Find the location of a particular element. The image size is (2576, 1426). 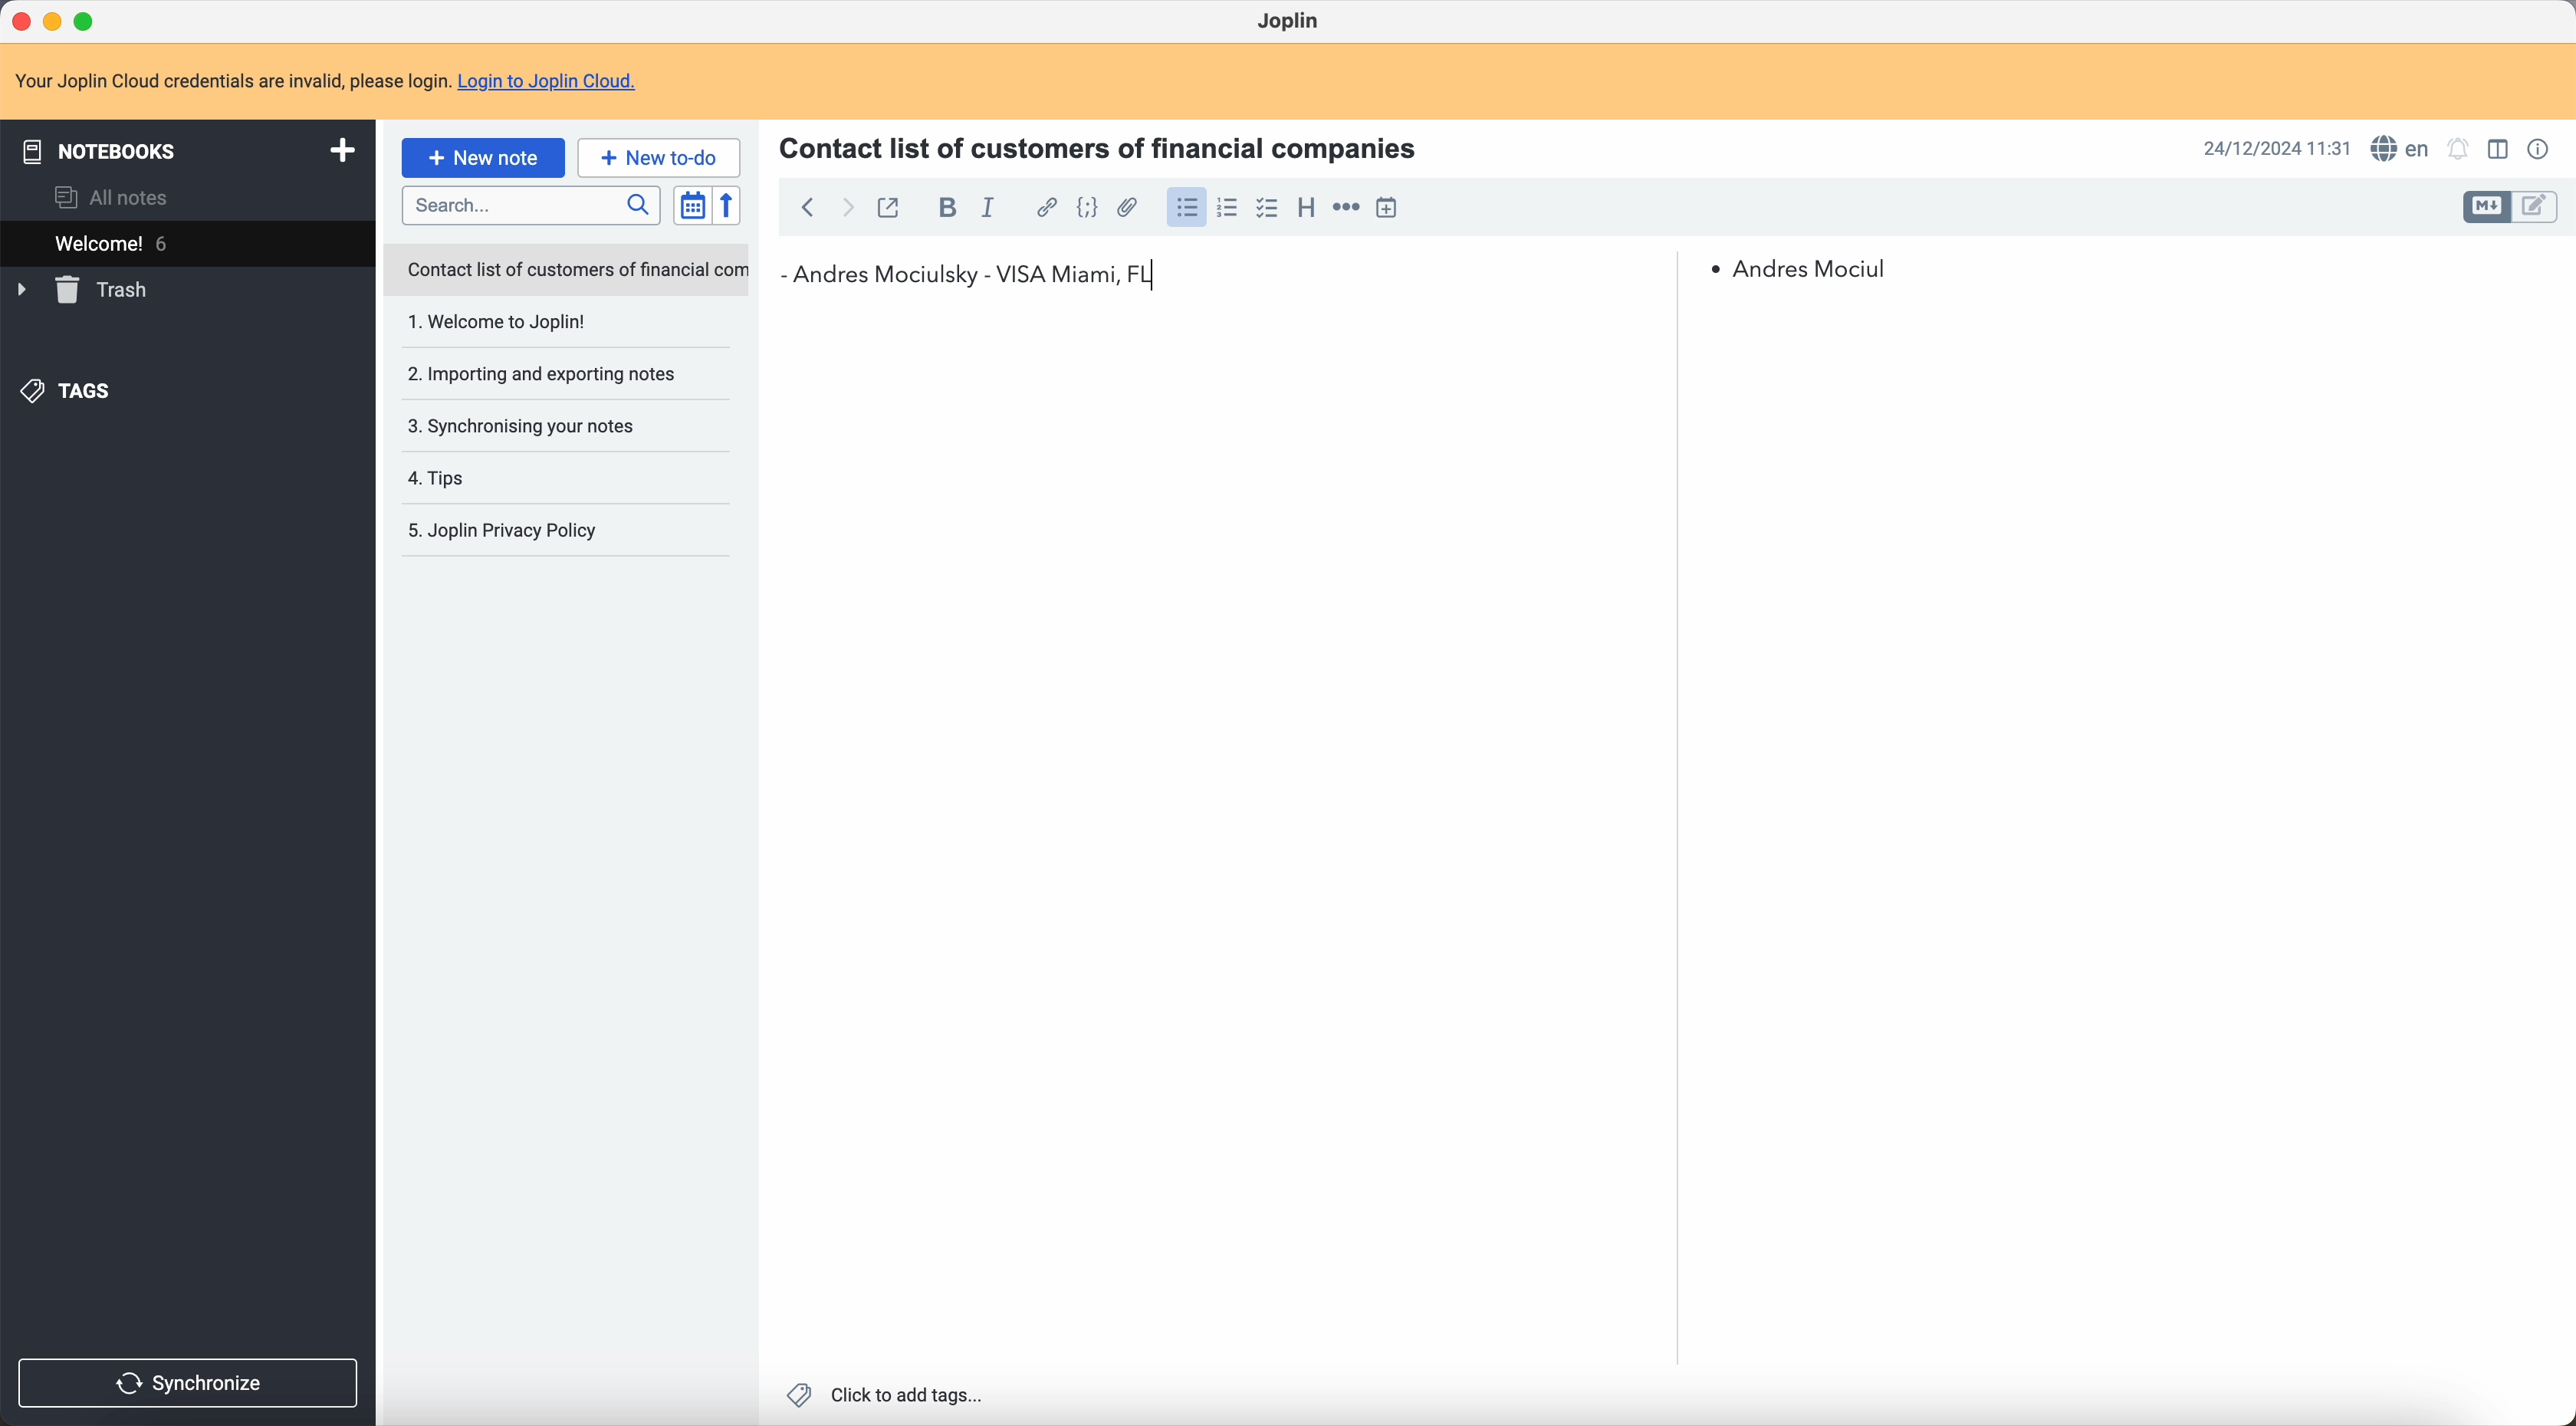

trash is located at coordinates (84, 290).